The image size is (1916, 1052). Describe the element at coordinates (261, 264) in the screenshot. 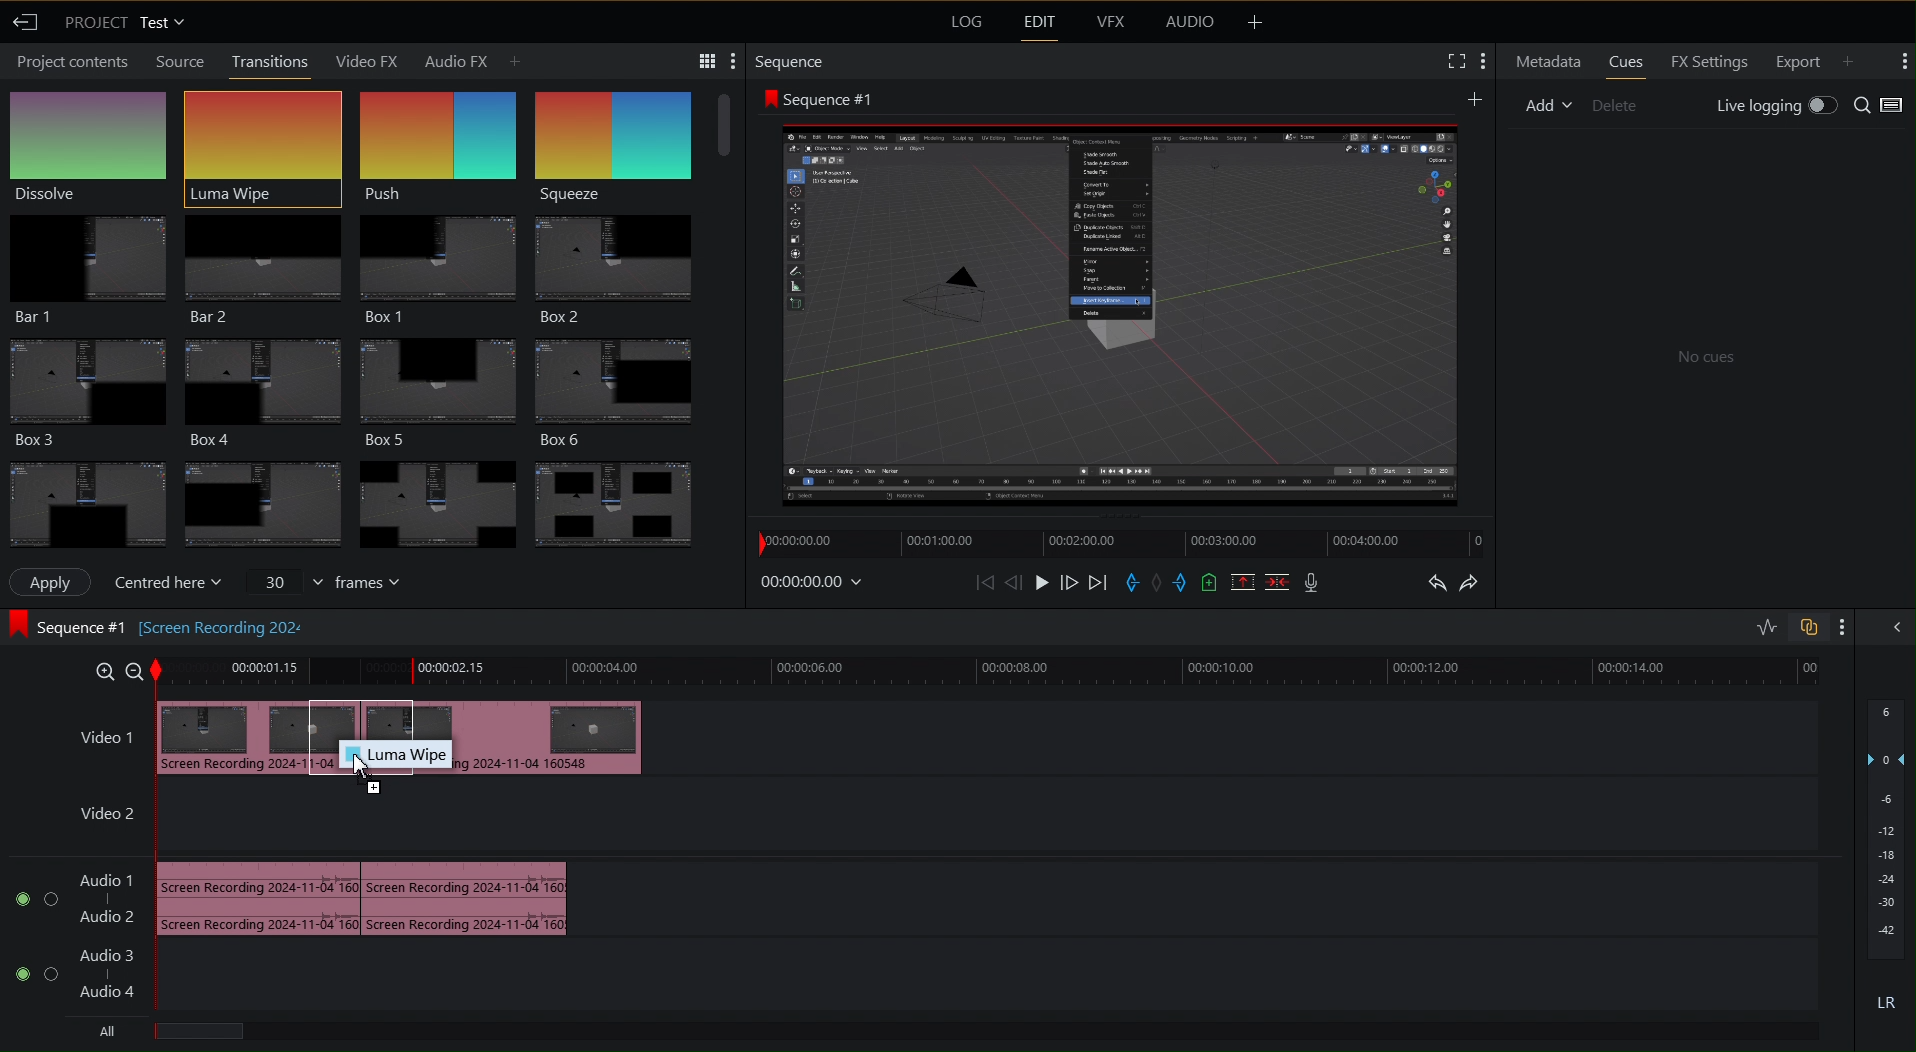

I see `Bar 2` at that location.